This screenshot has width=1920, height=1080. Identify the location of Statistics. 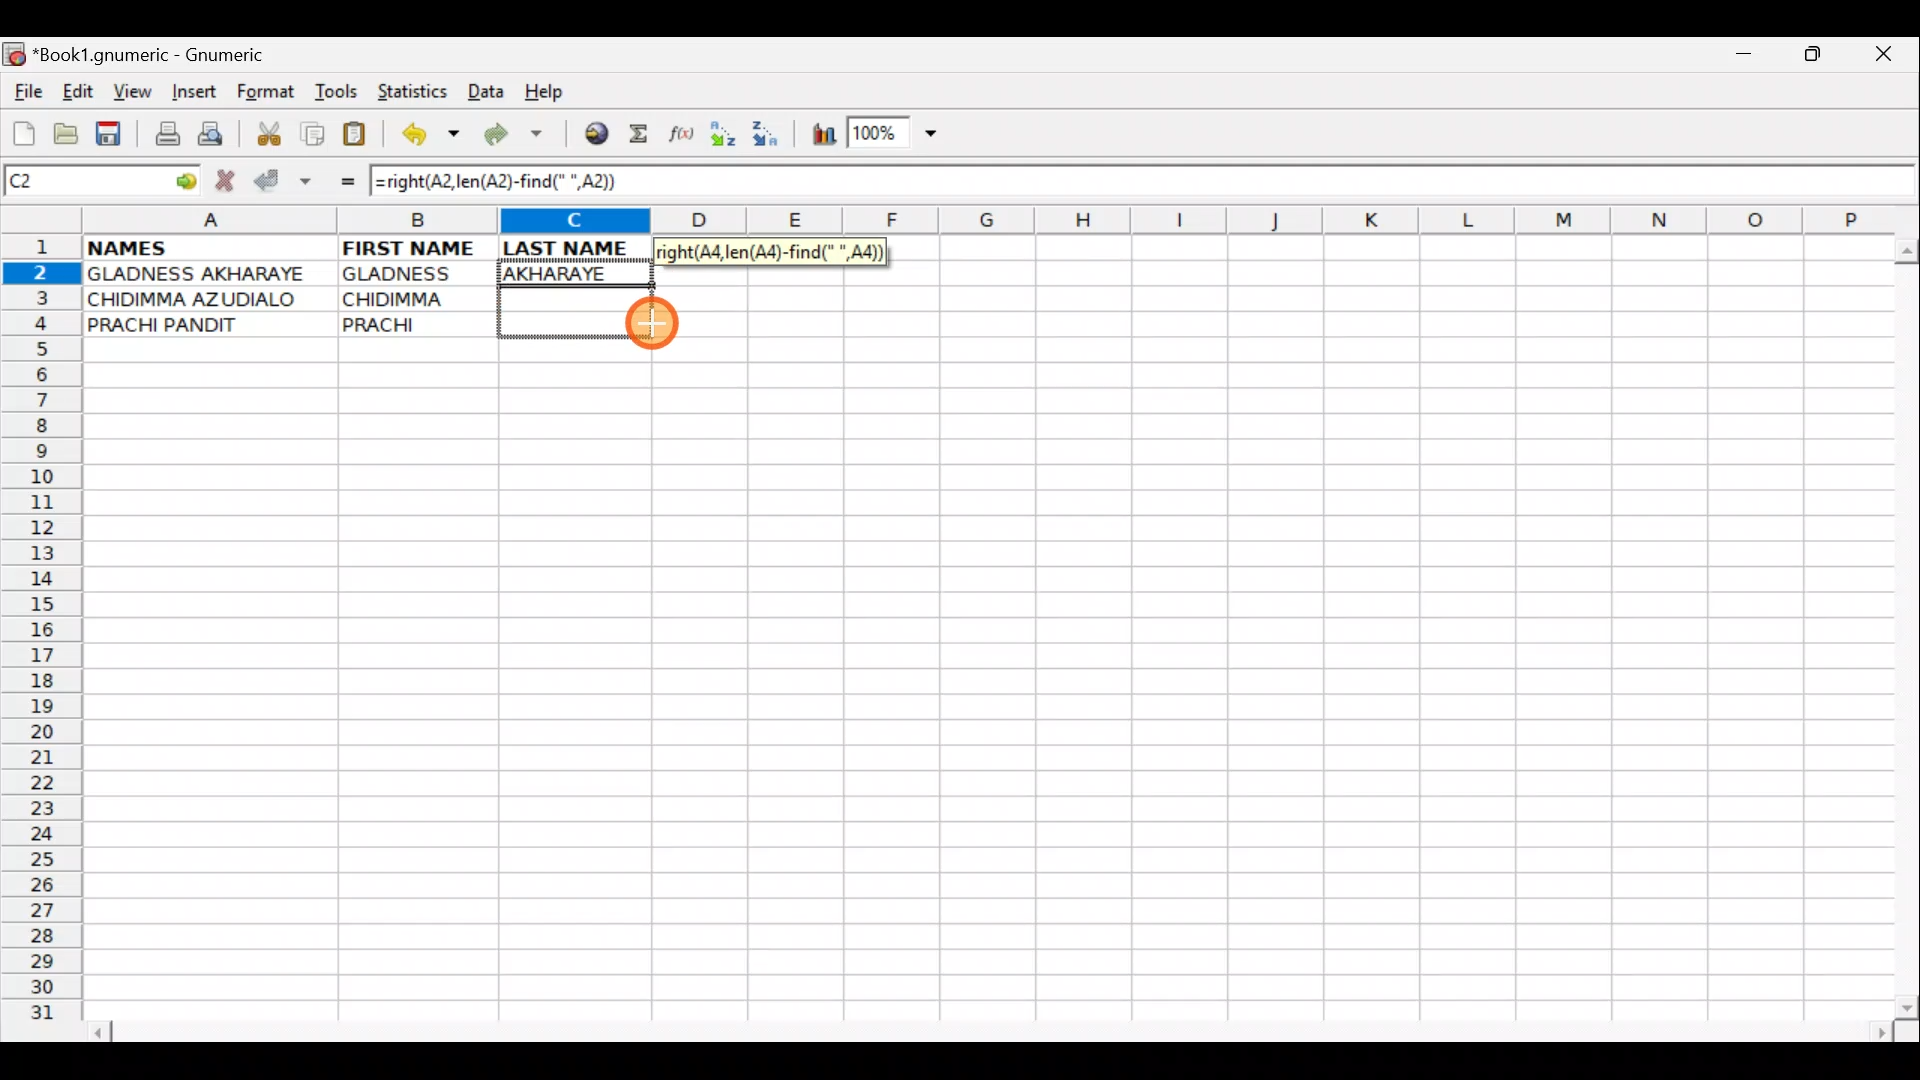
(418, 90).